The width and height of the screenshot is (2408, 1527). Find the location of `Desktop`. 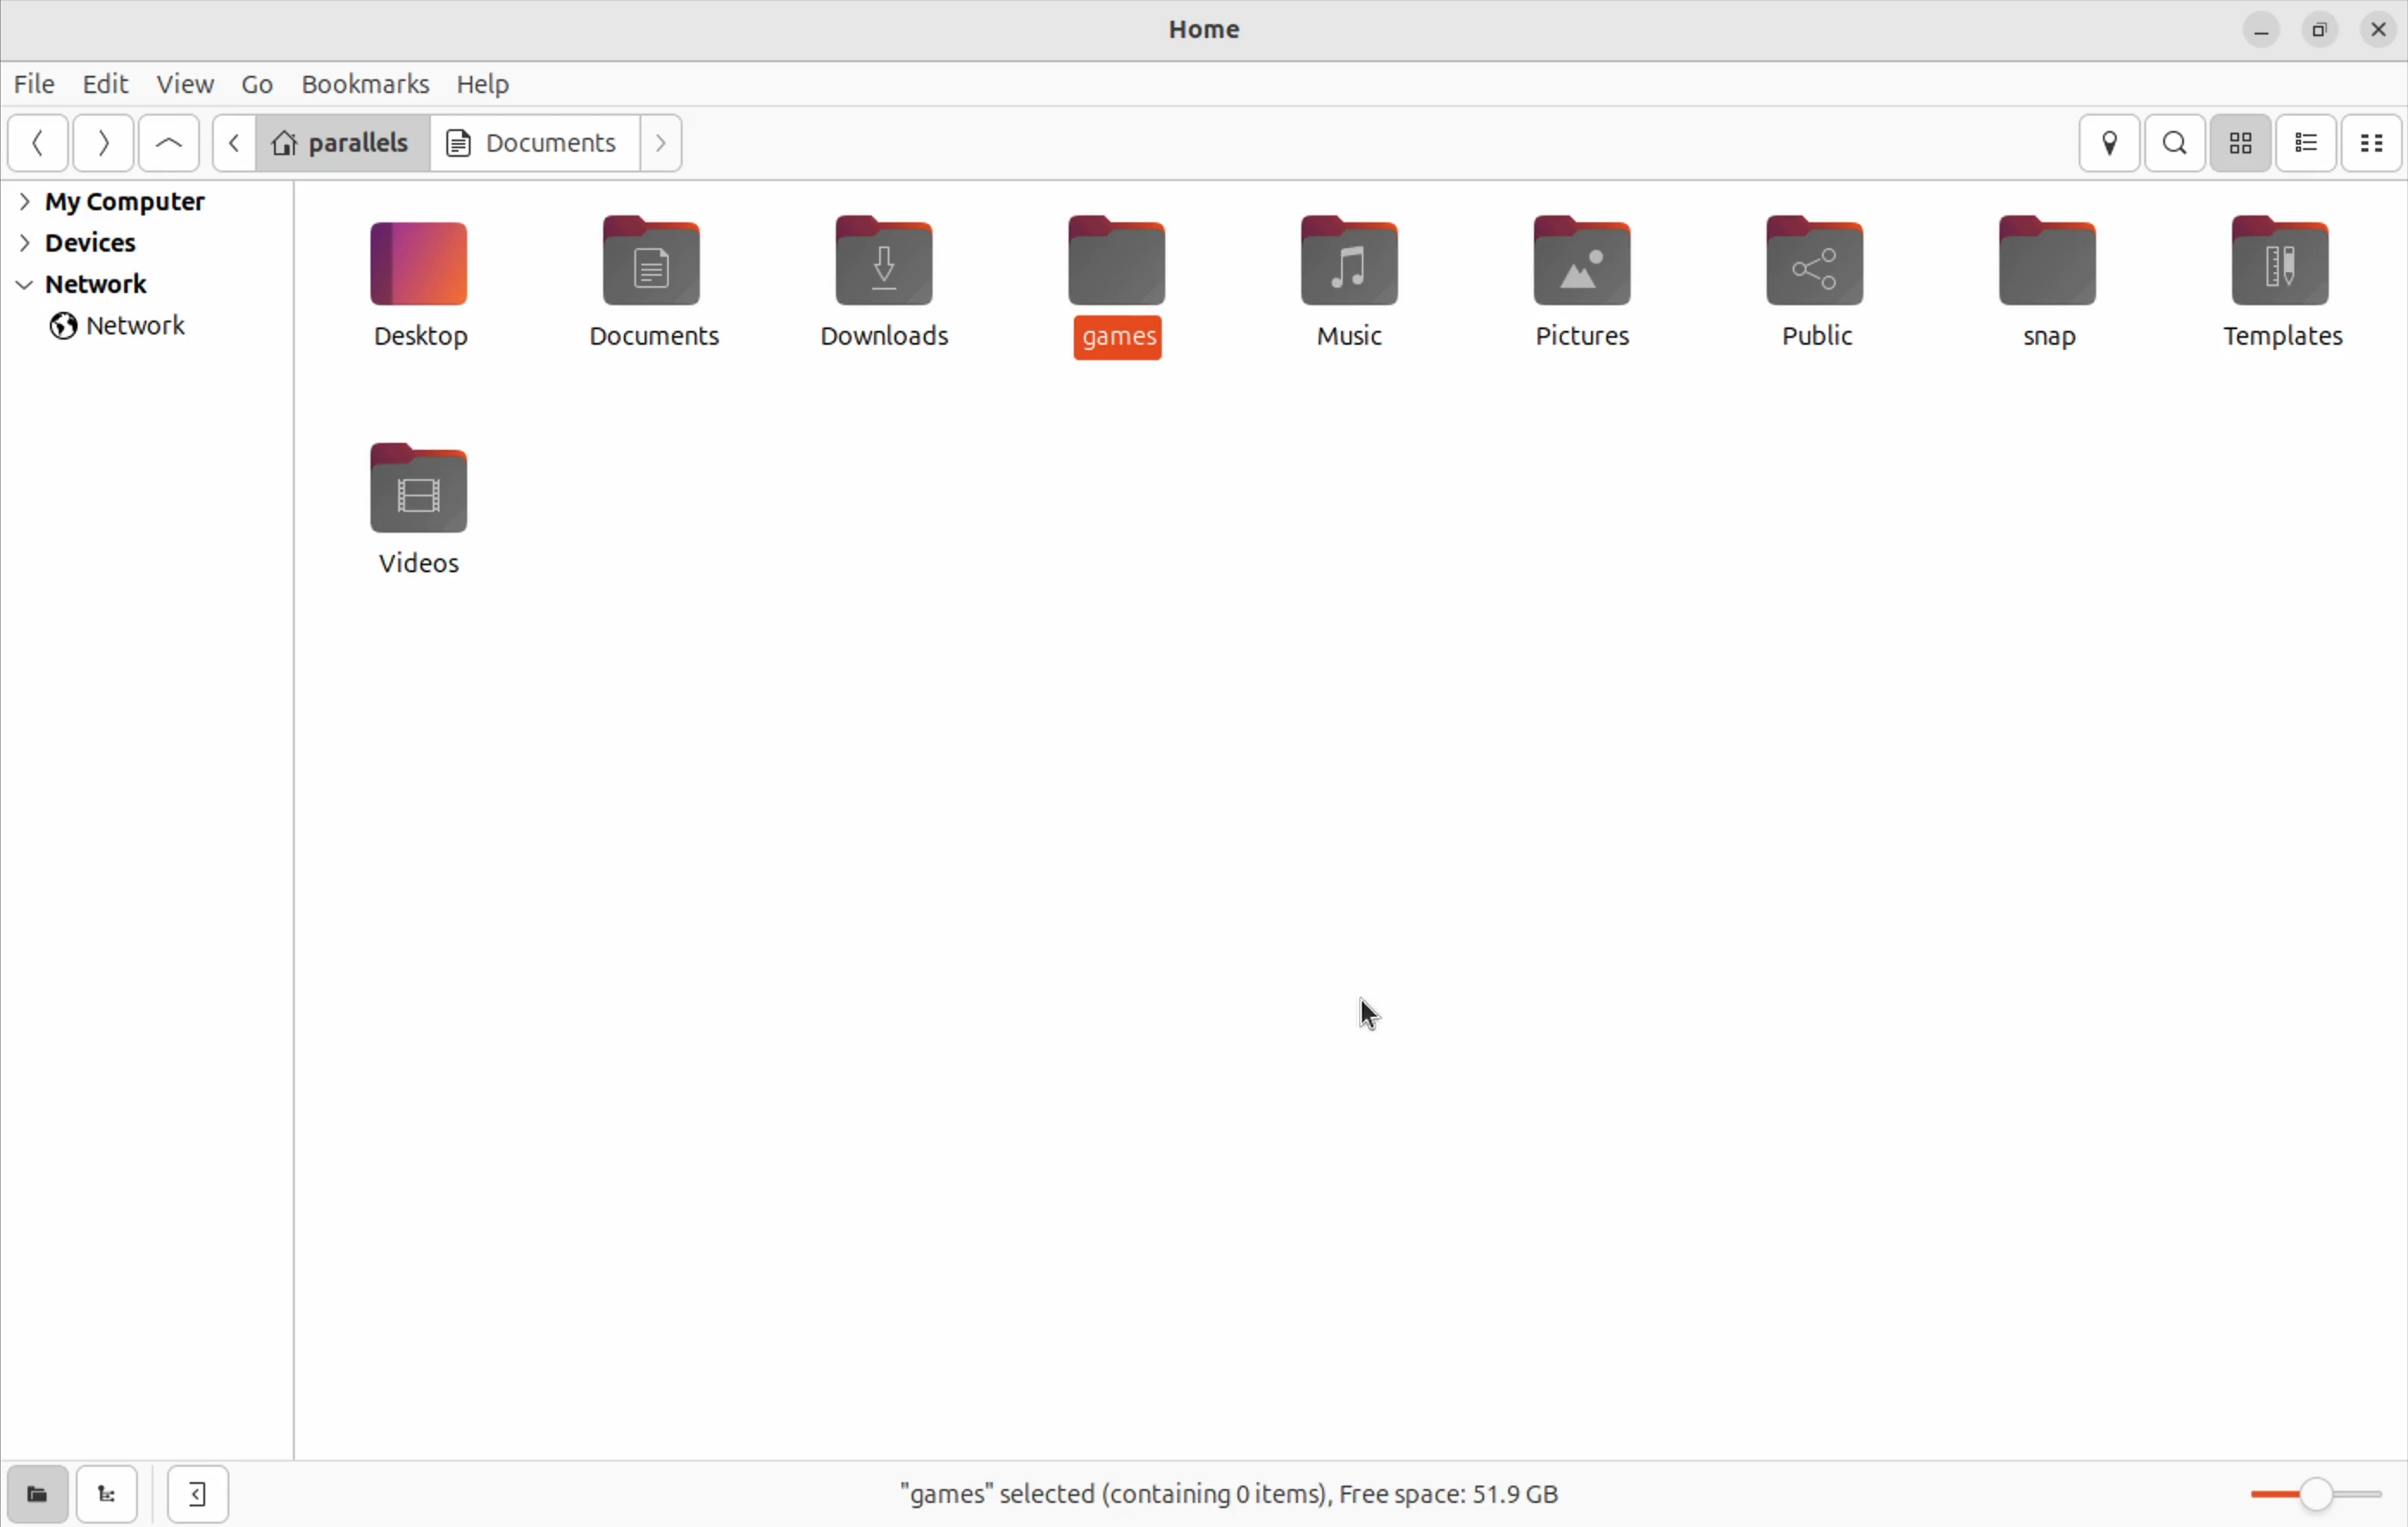

Desktop is located at coordinates (428, 285).